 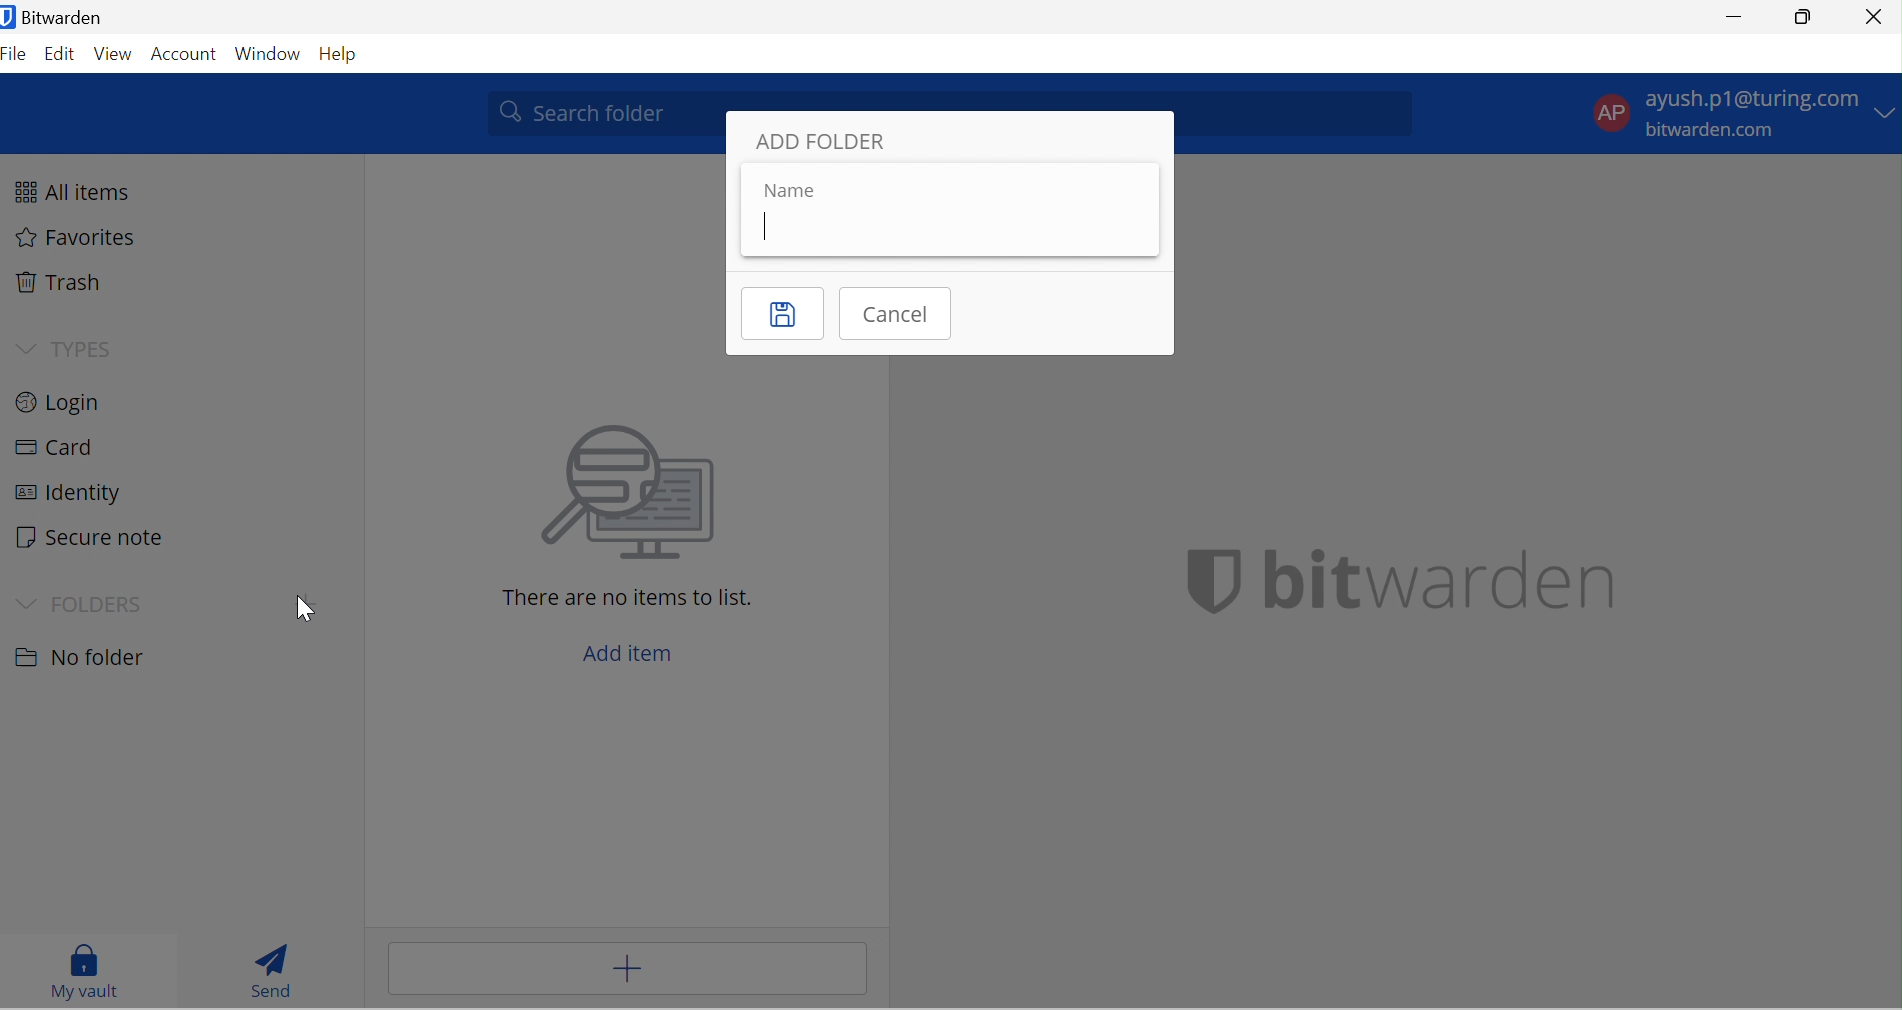 I want to click on Edit, so click(x=60, y=53).